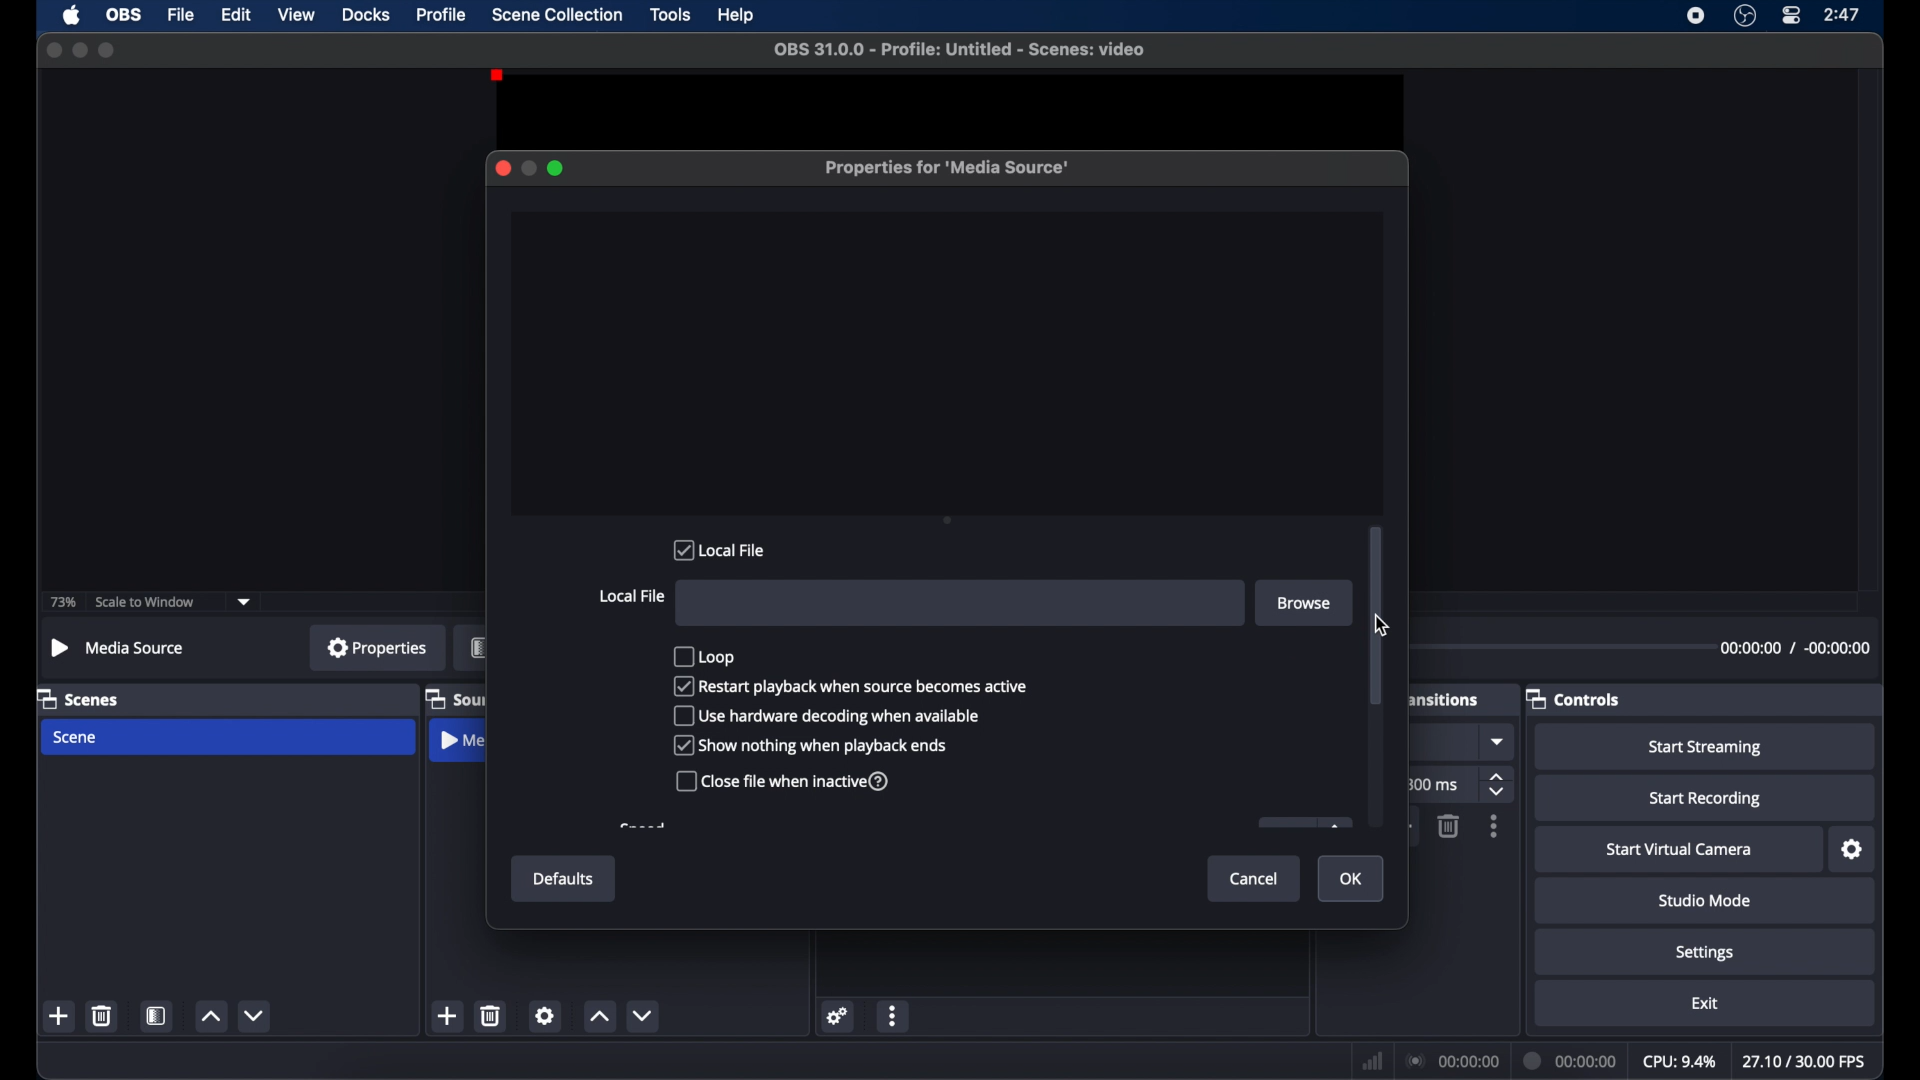 Image resolution: width=1920 pixels, height=1080 pixels. Describe the element at coordinates (1304, 823) in the screenshot. I see `obscure button` at that location.